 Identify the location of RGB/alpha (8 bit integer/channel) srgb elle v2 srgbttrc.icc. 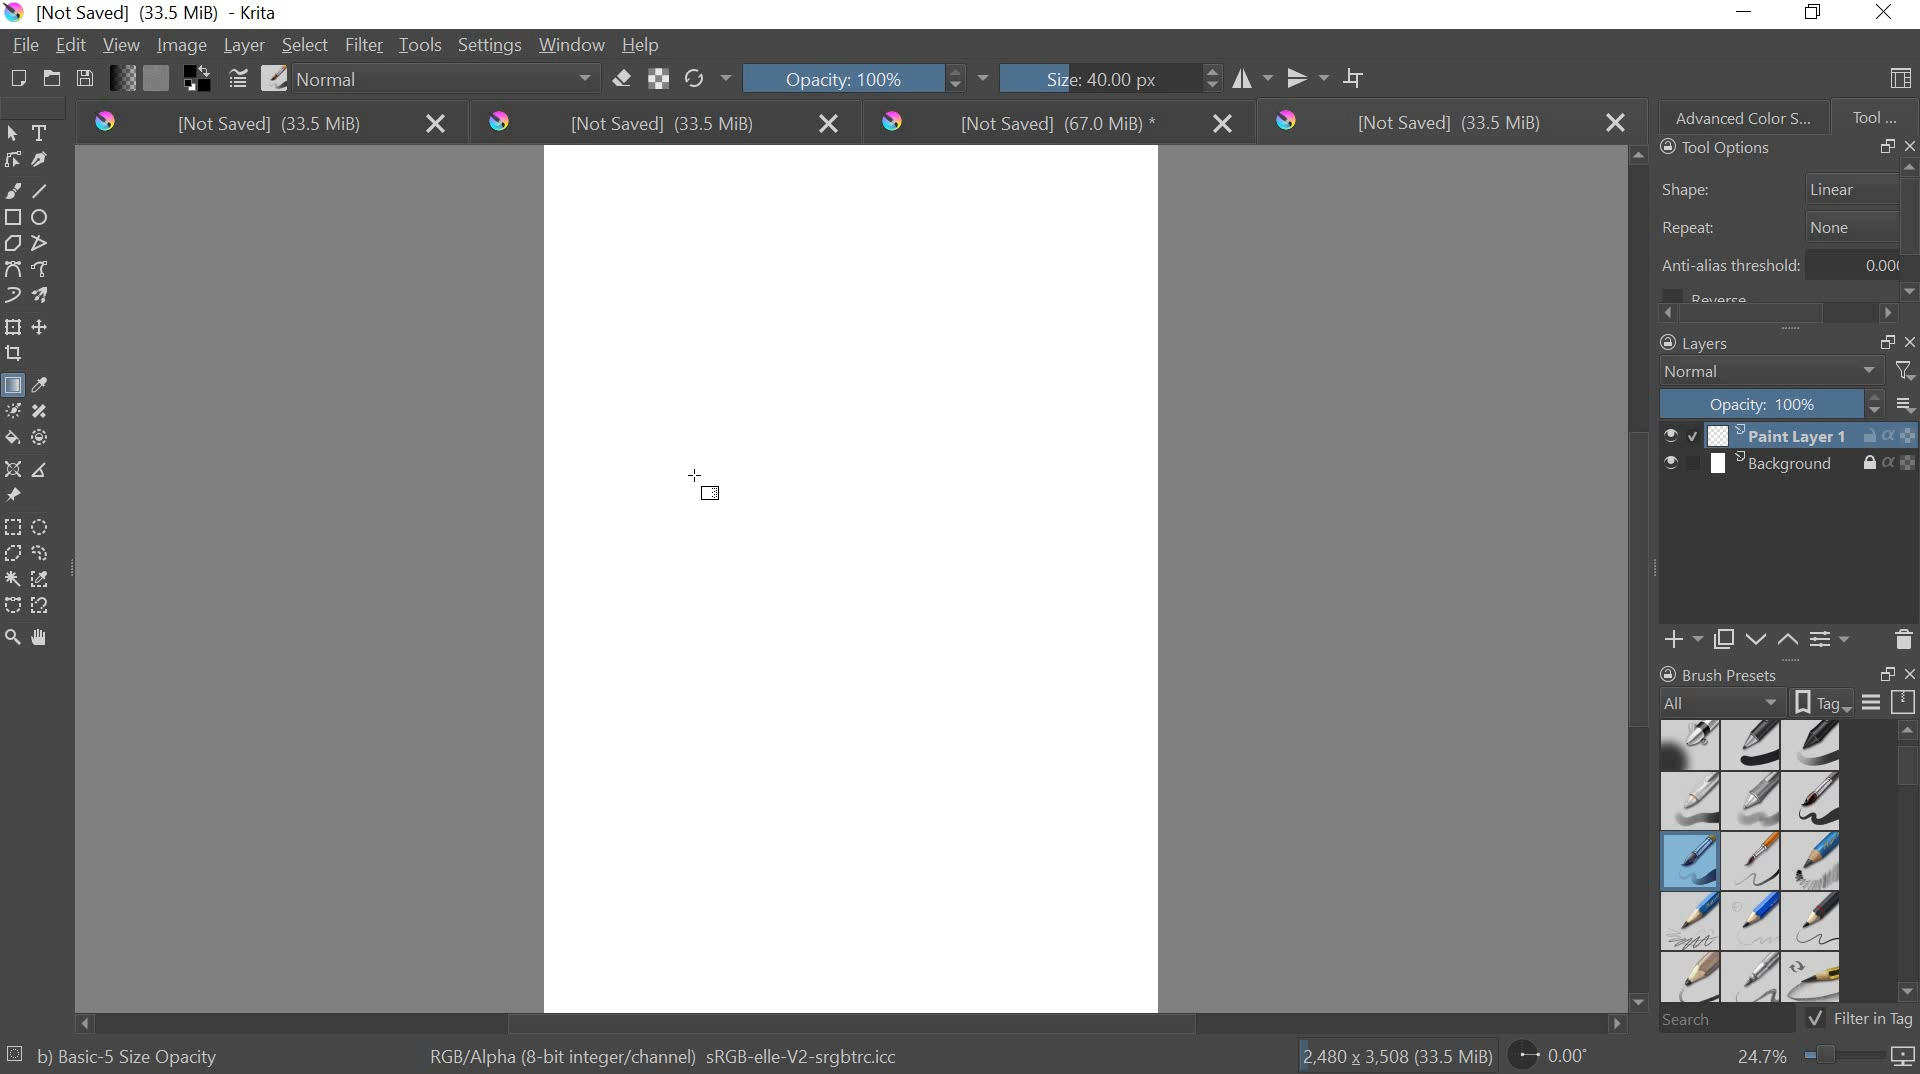
(666, 1051).